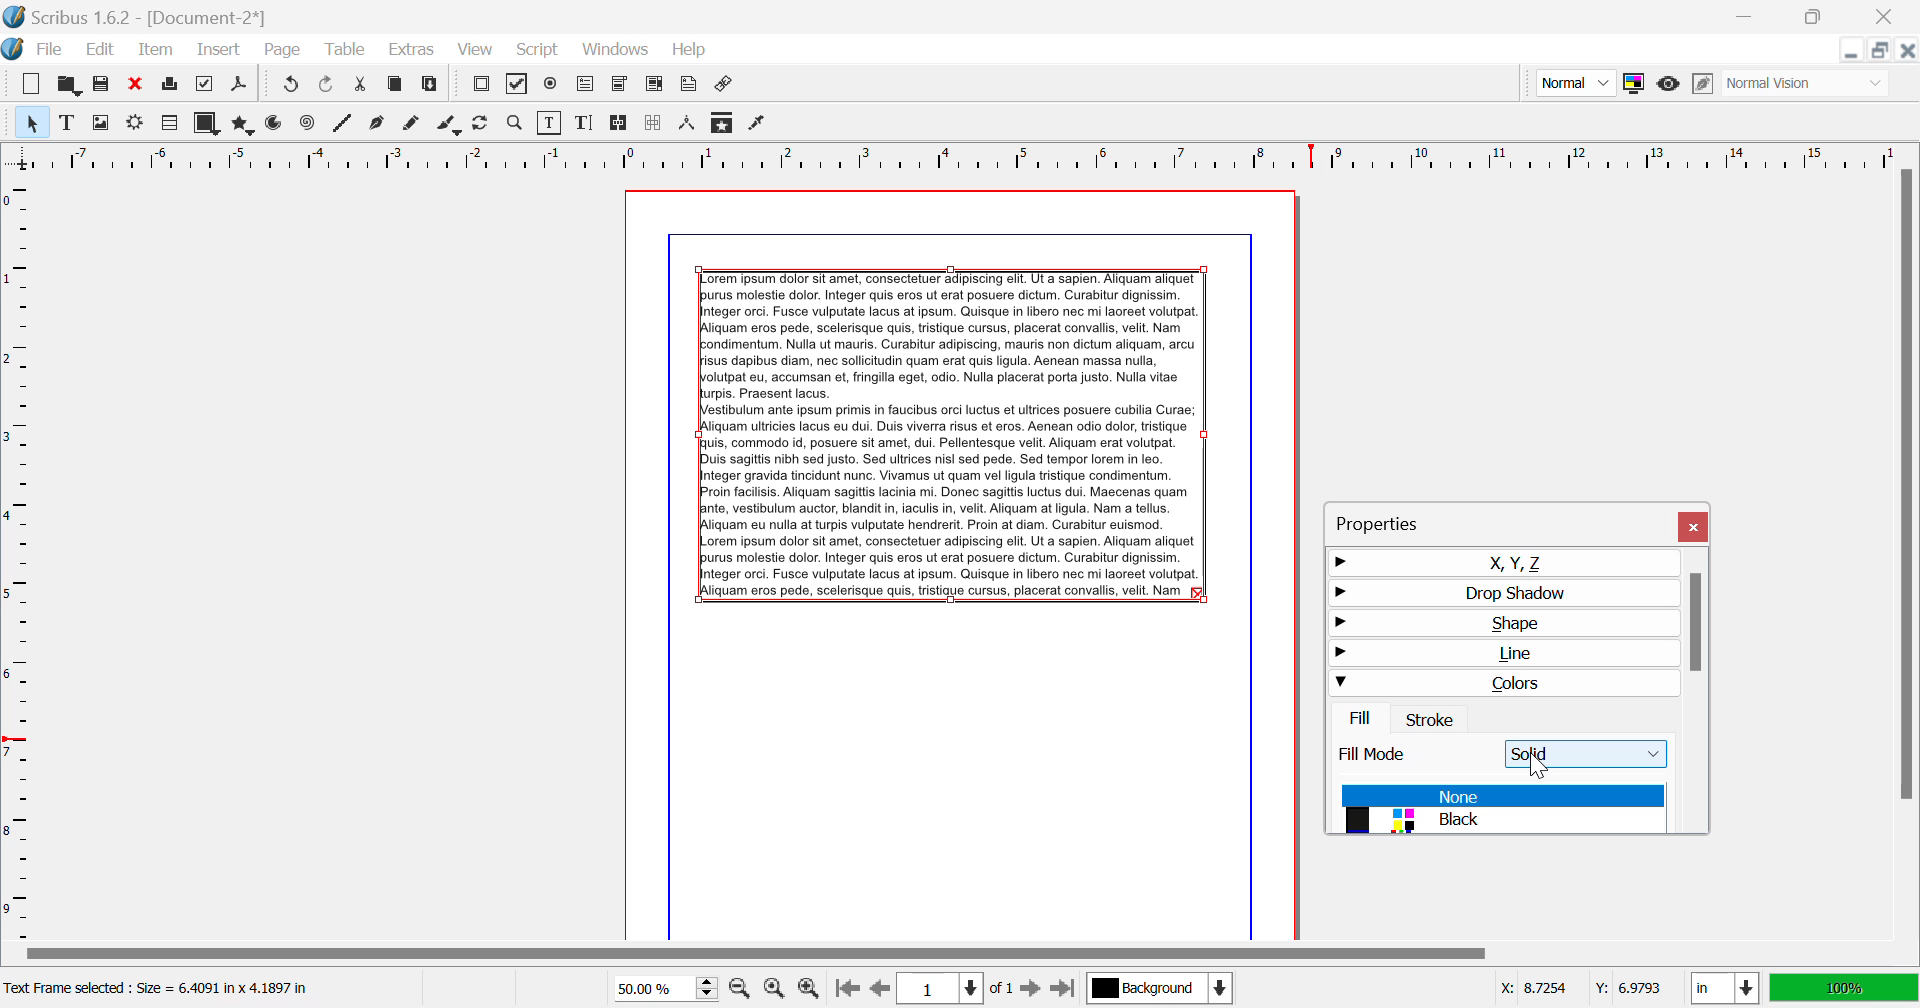  What do you see at coordinates (96, 50) in the screenshot?
I see `Edit` at bounding box center [96, 50].